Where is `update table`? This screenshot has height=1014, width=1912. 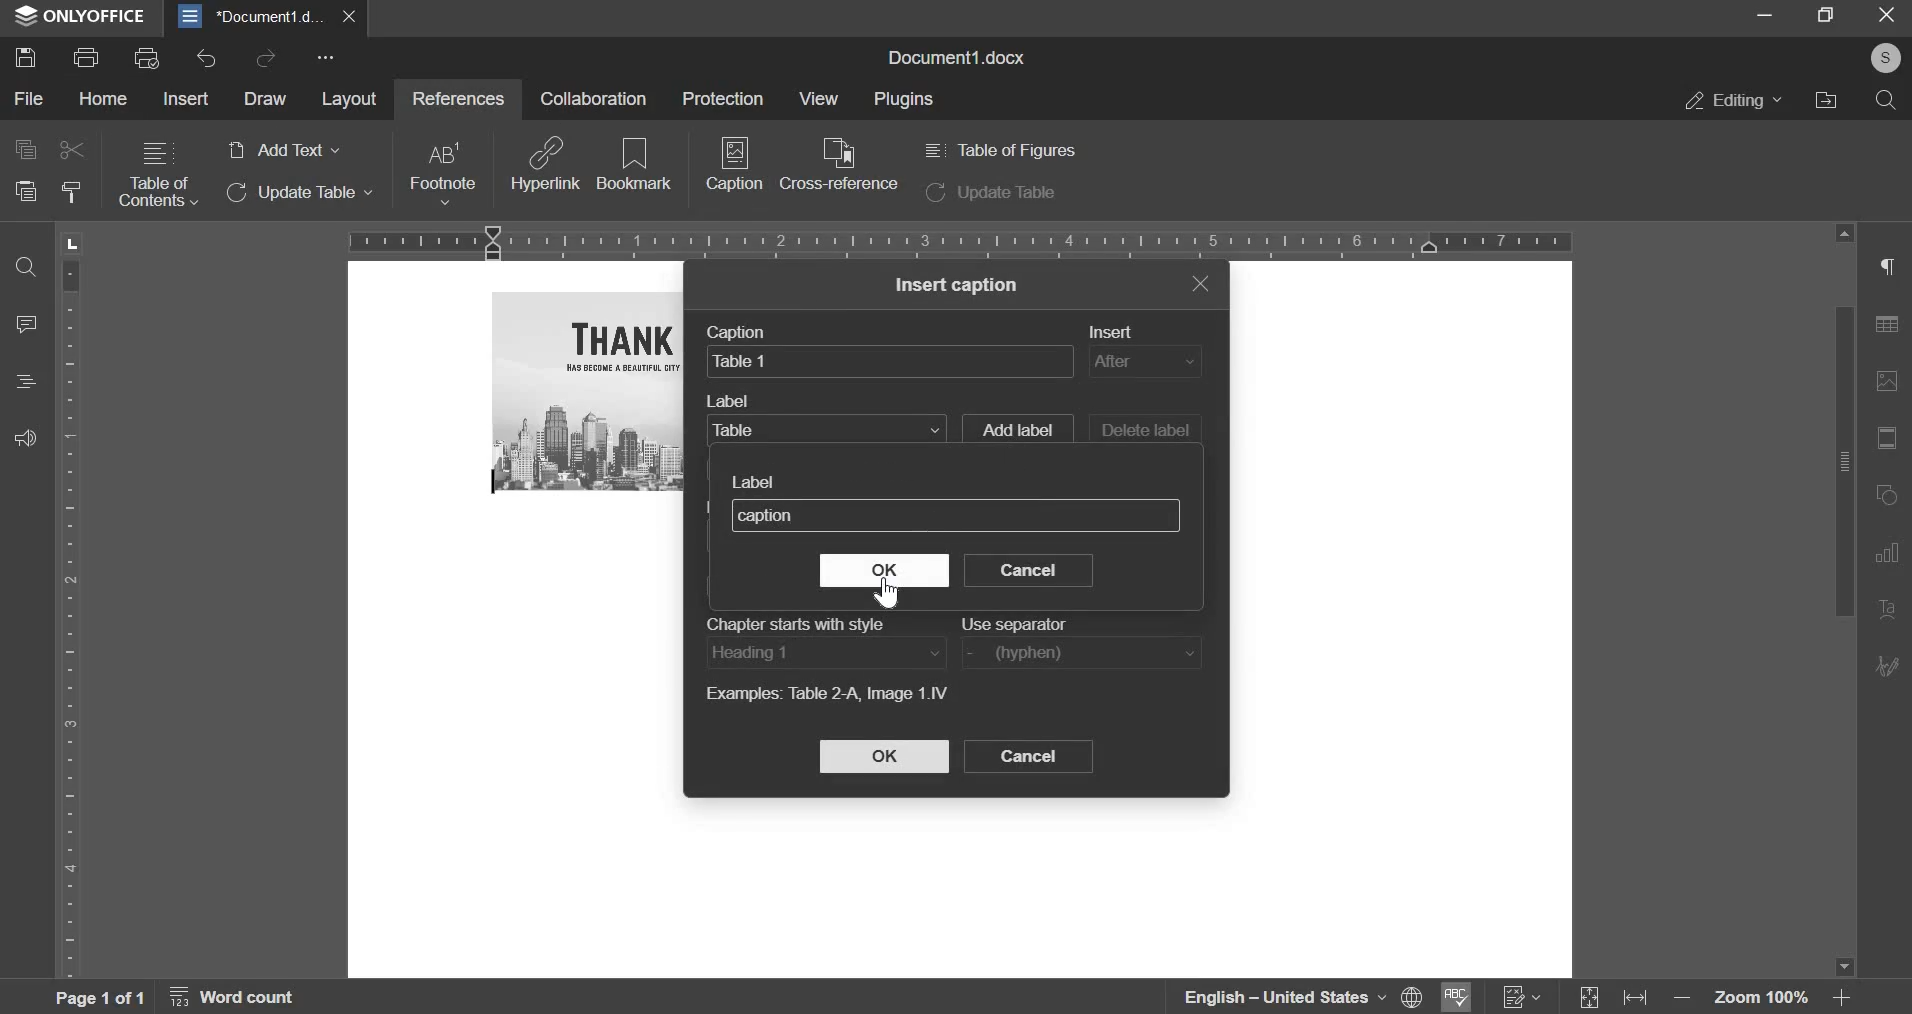
update table is located at coordinates (991, 194).